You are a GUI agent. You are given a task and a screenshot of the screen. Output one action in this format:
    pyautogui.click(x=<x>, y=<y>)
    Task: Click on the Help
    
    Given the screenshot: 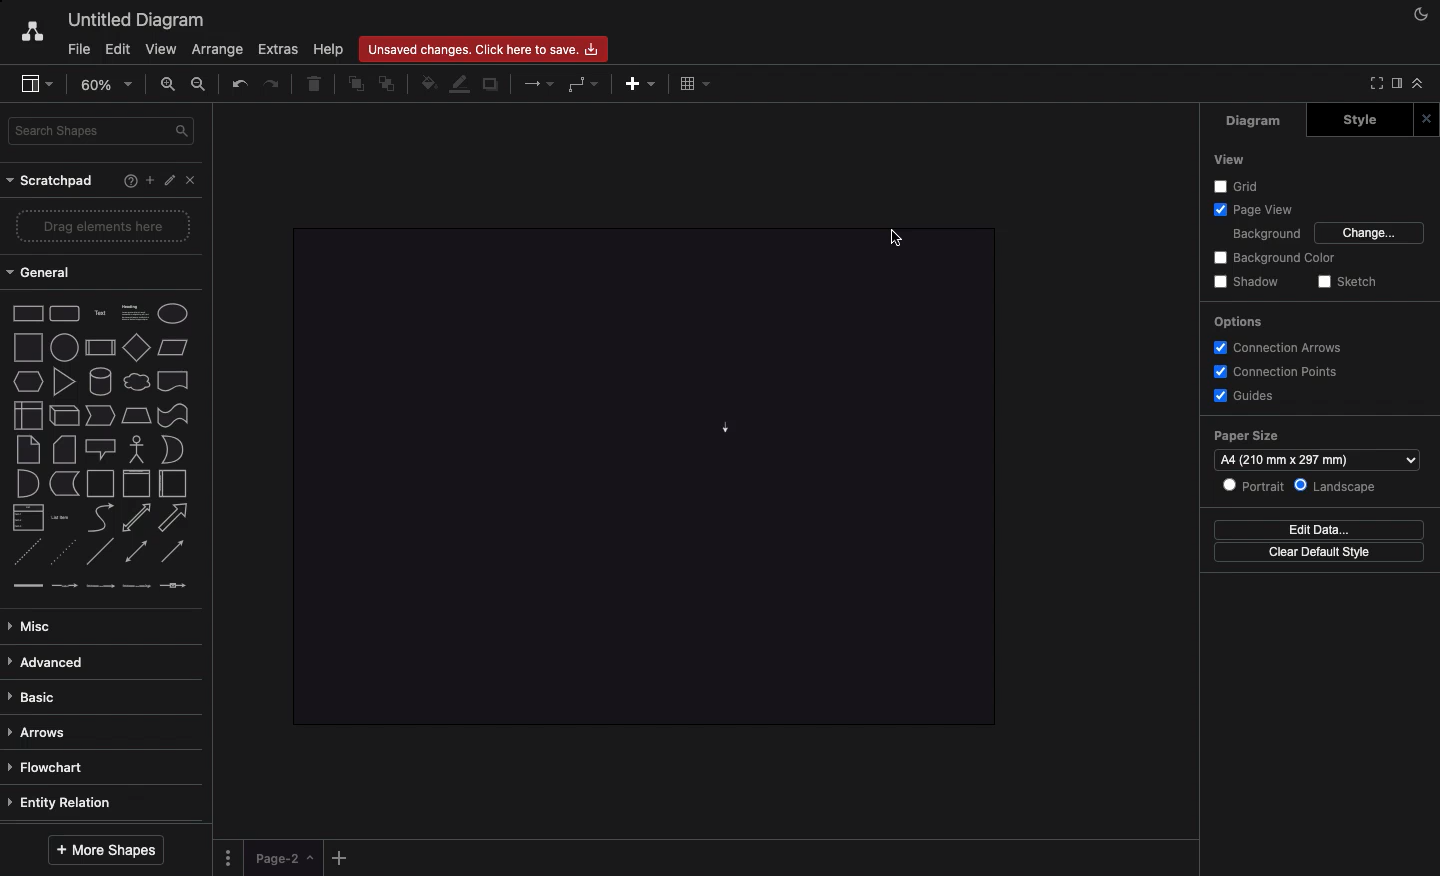 What is the action you would take?
    pyautogui.click(x=130, y=180)
    